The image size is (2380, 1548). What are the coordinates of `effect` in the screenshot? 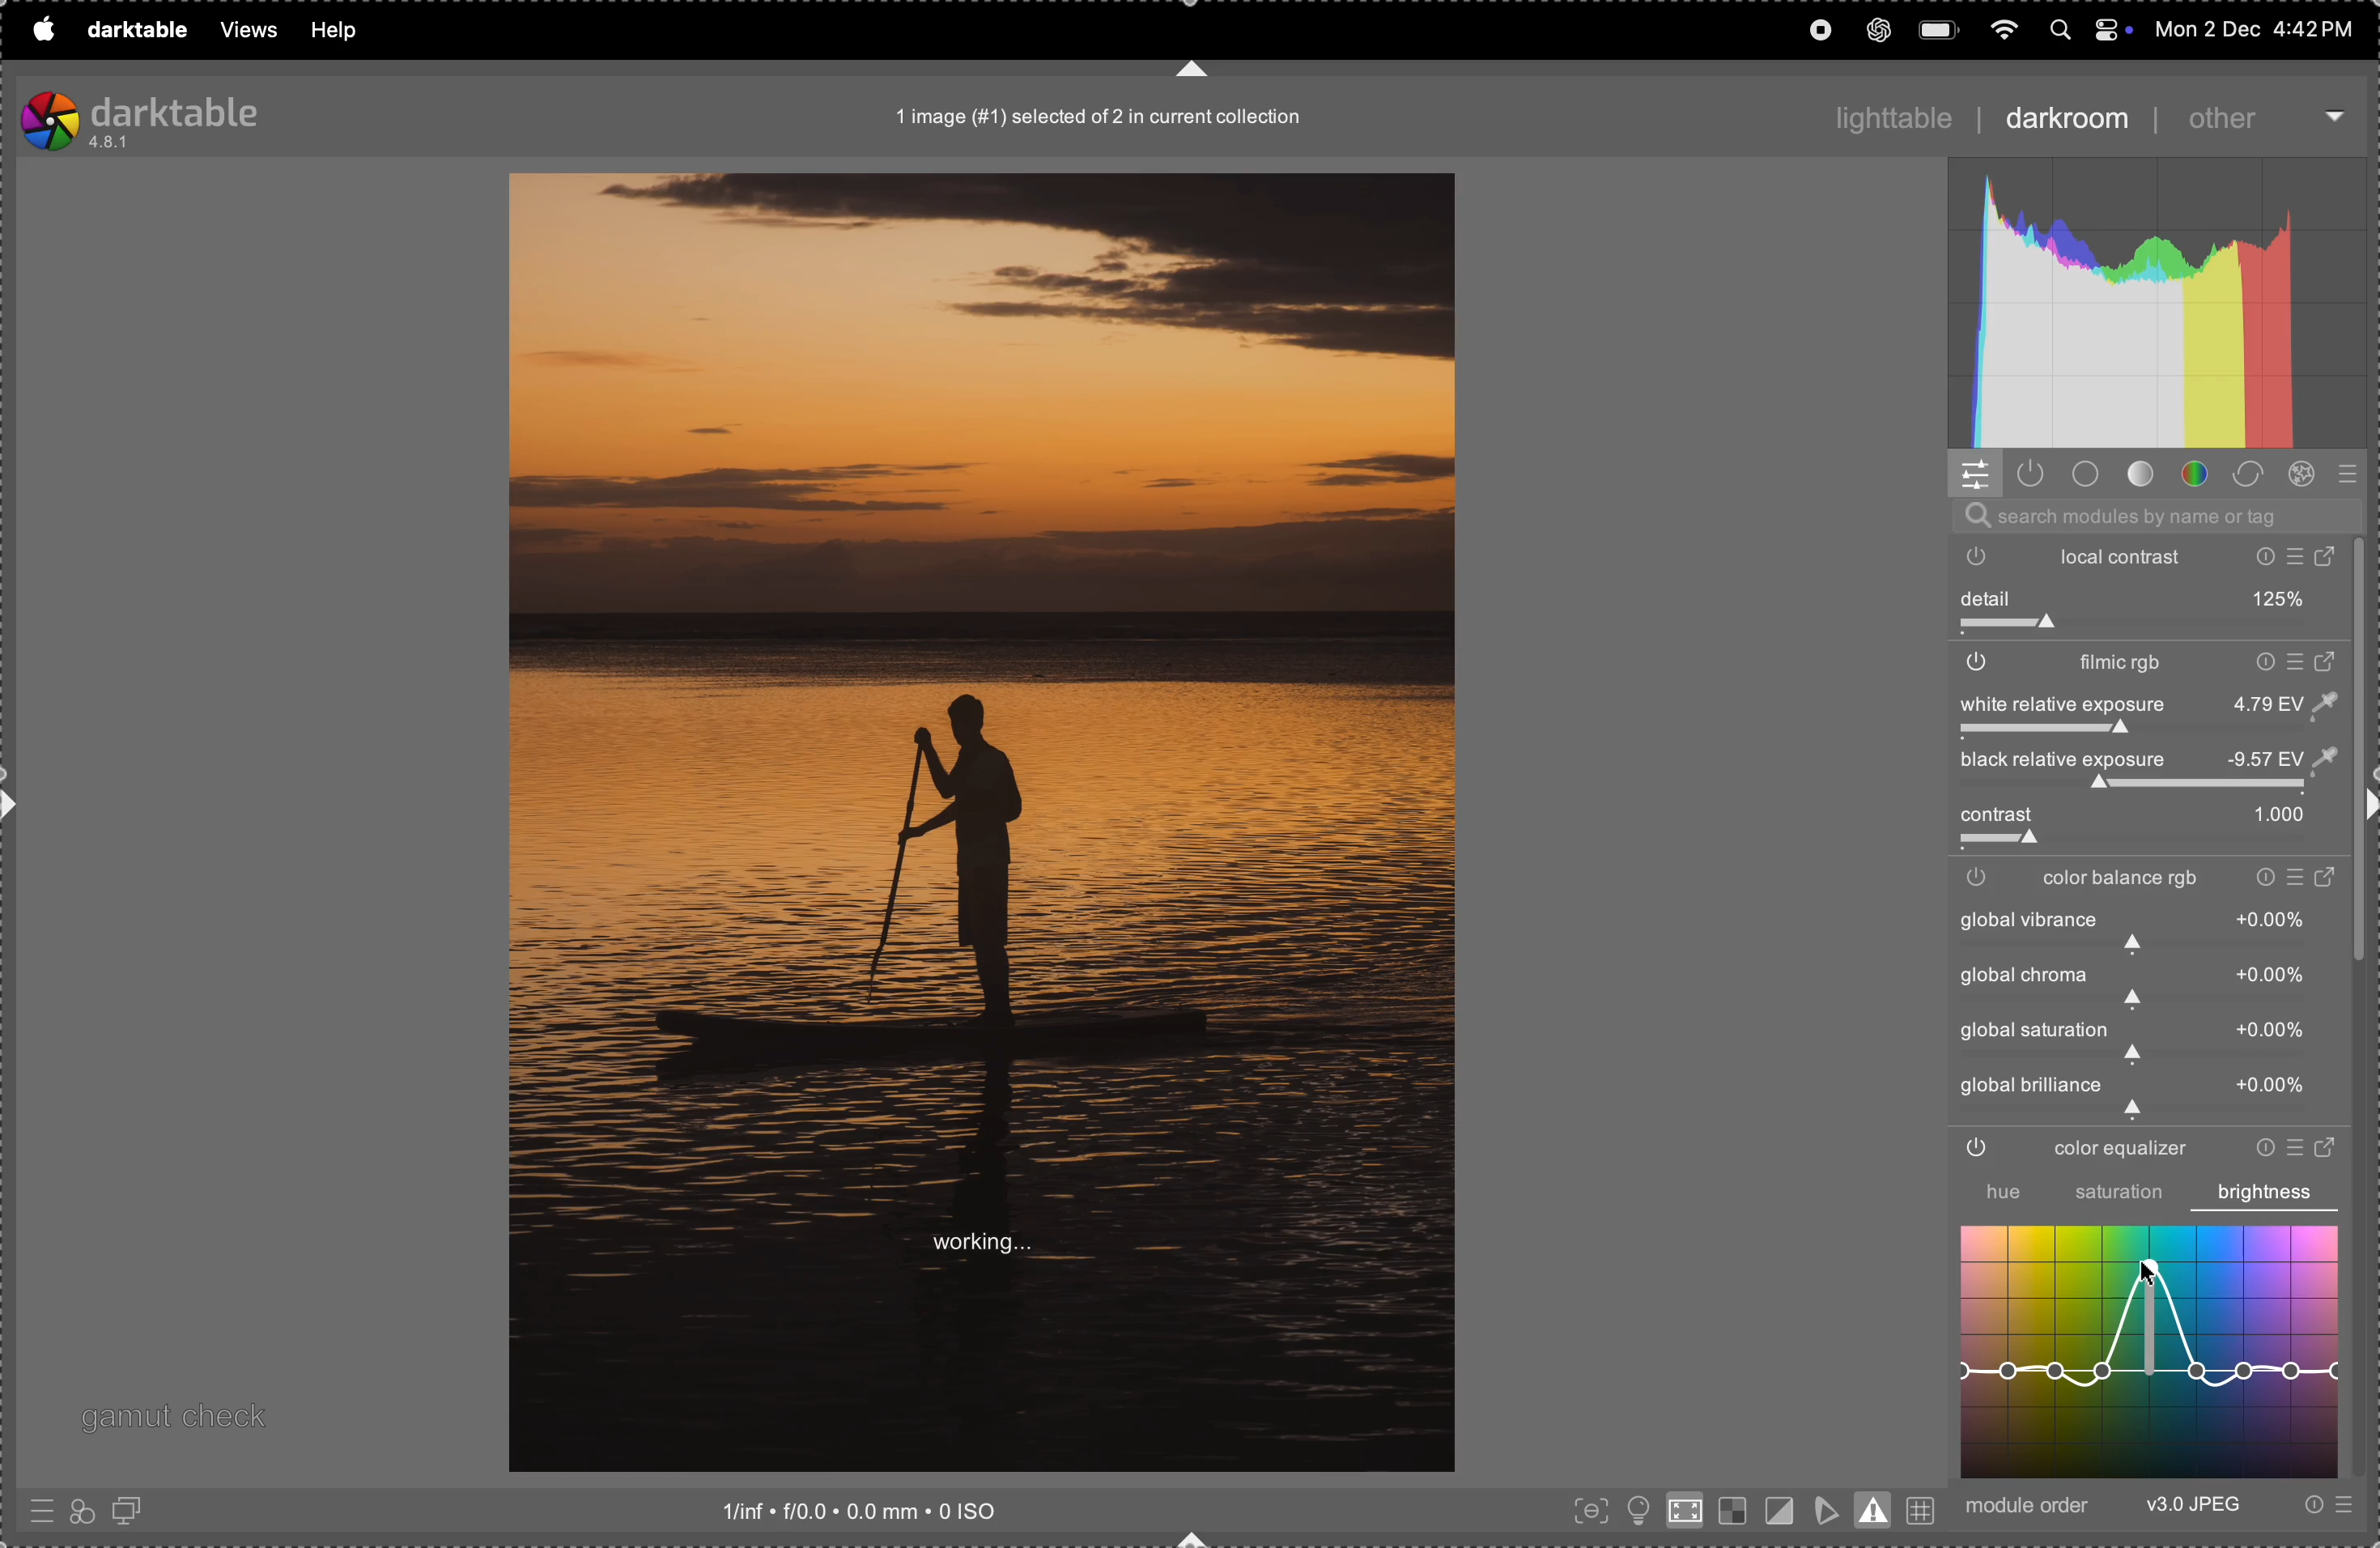 It's located at (2308, 475).